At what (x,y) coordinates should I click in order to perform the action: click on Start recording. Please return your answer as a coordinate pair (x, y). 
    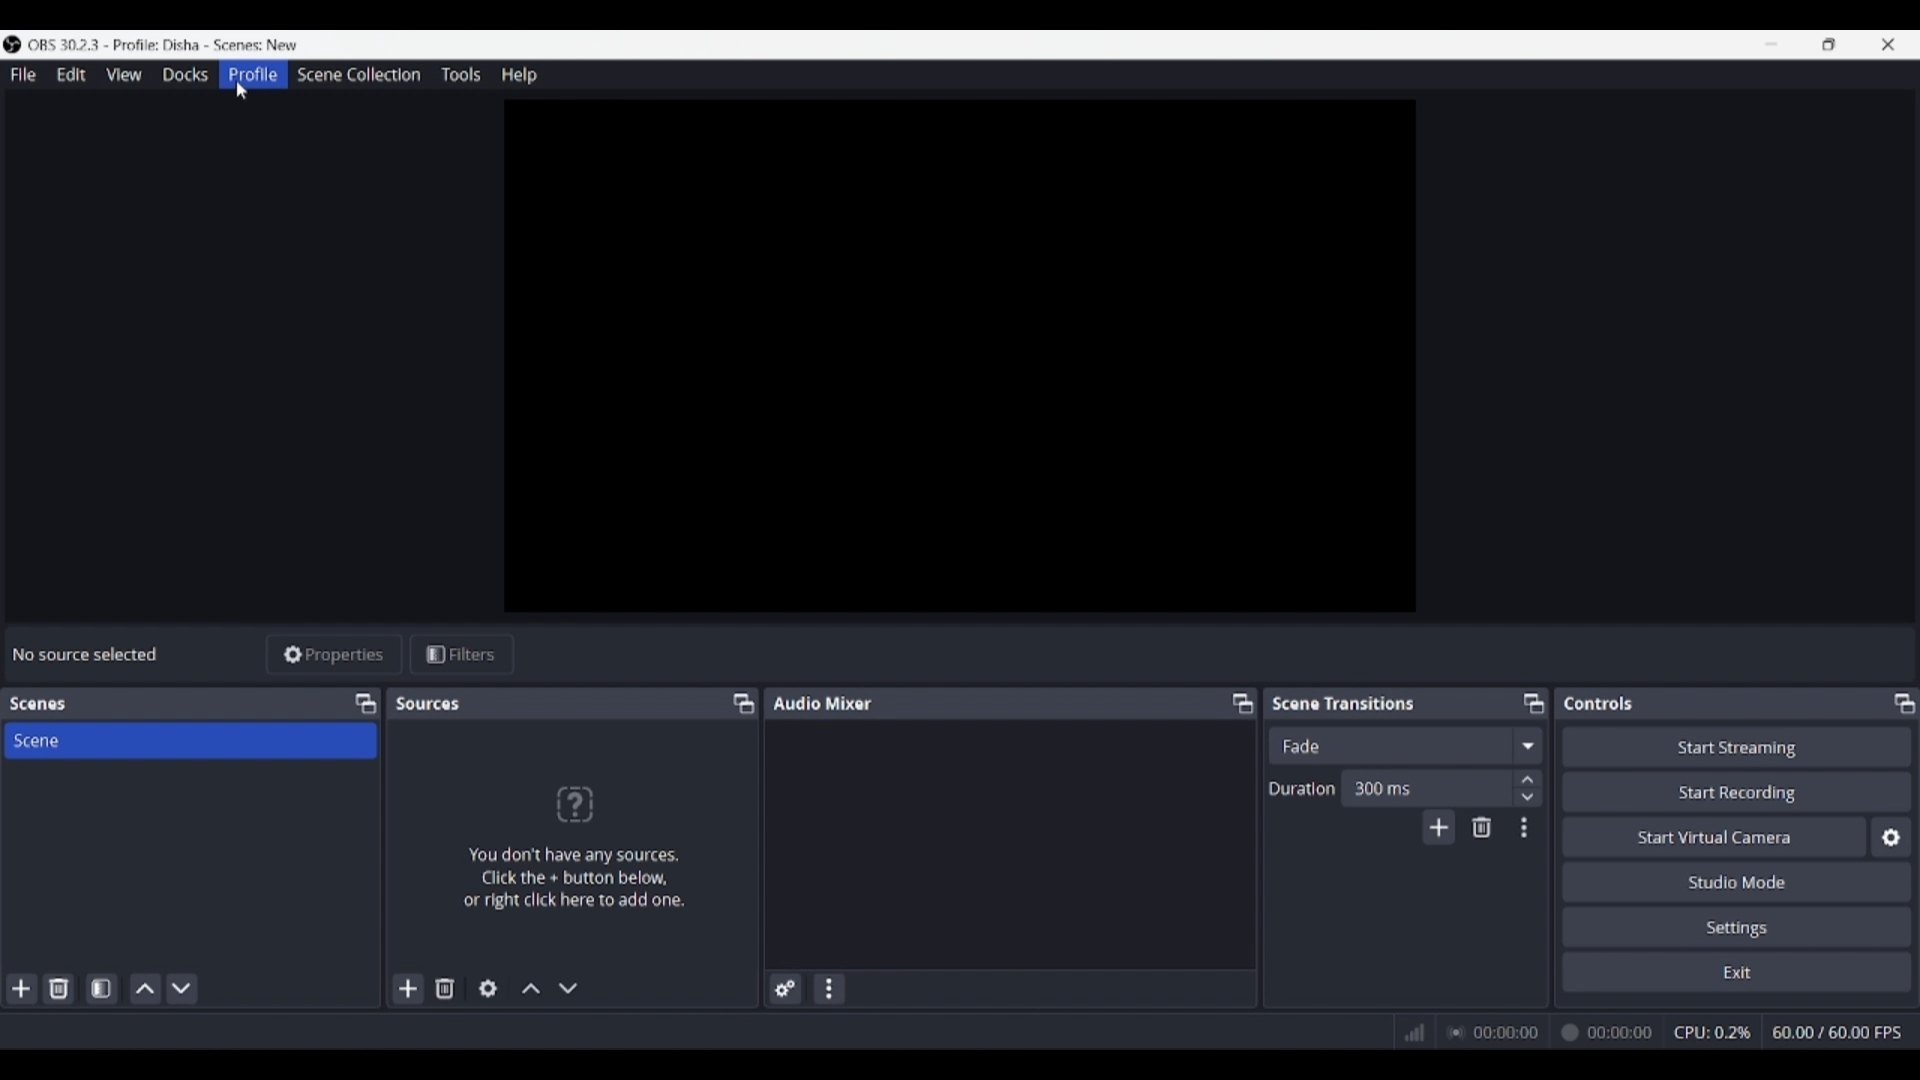
    Looking at the image, I should click on (1738, 791).